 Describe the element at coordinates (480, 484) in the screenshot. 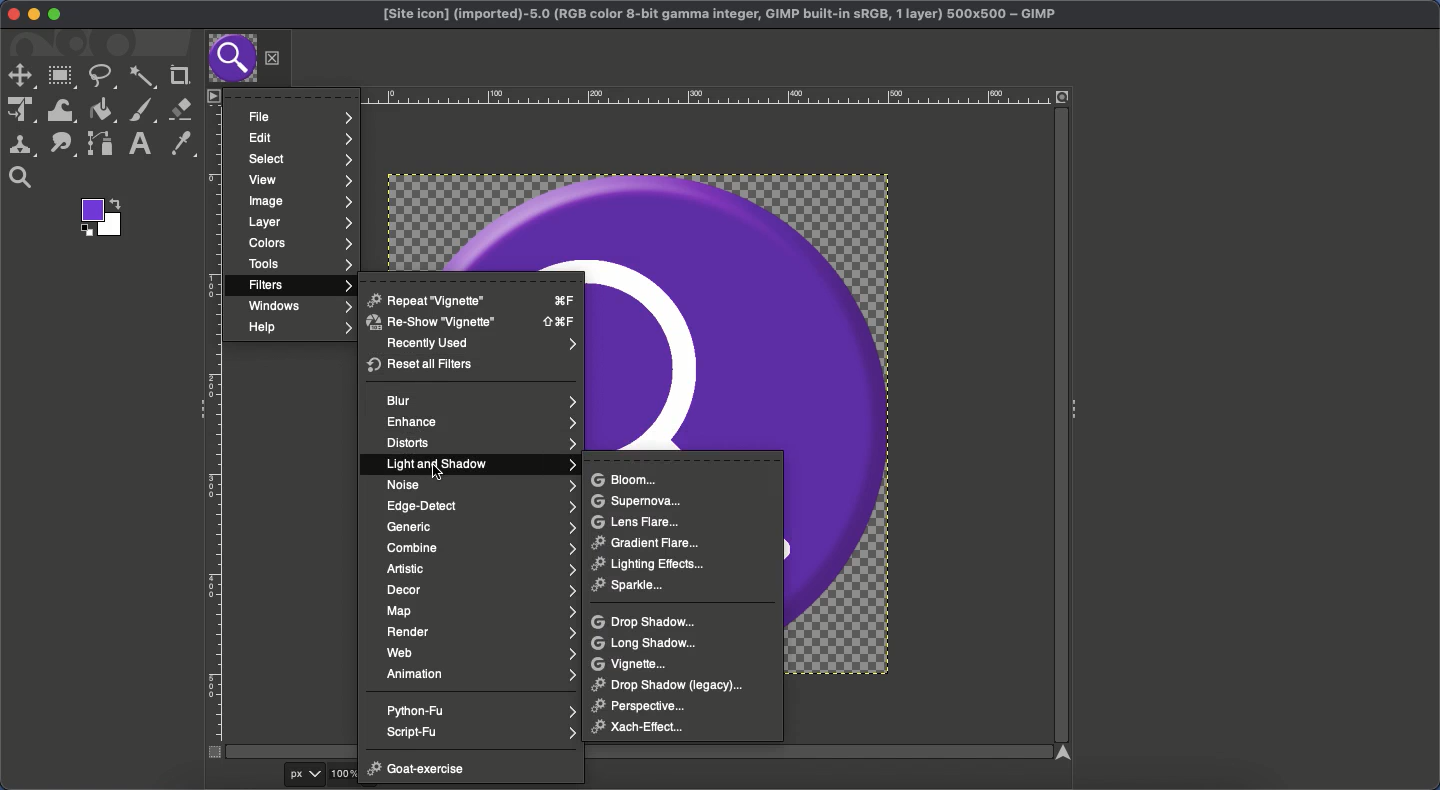

I see `Noise` at that location.